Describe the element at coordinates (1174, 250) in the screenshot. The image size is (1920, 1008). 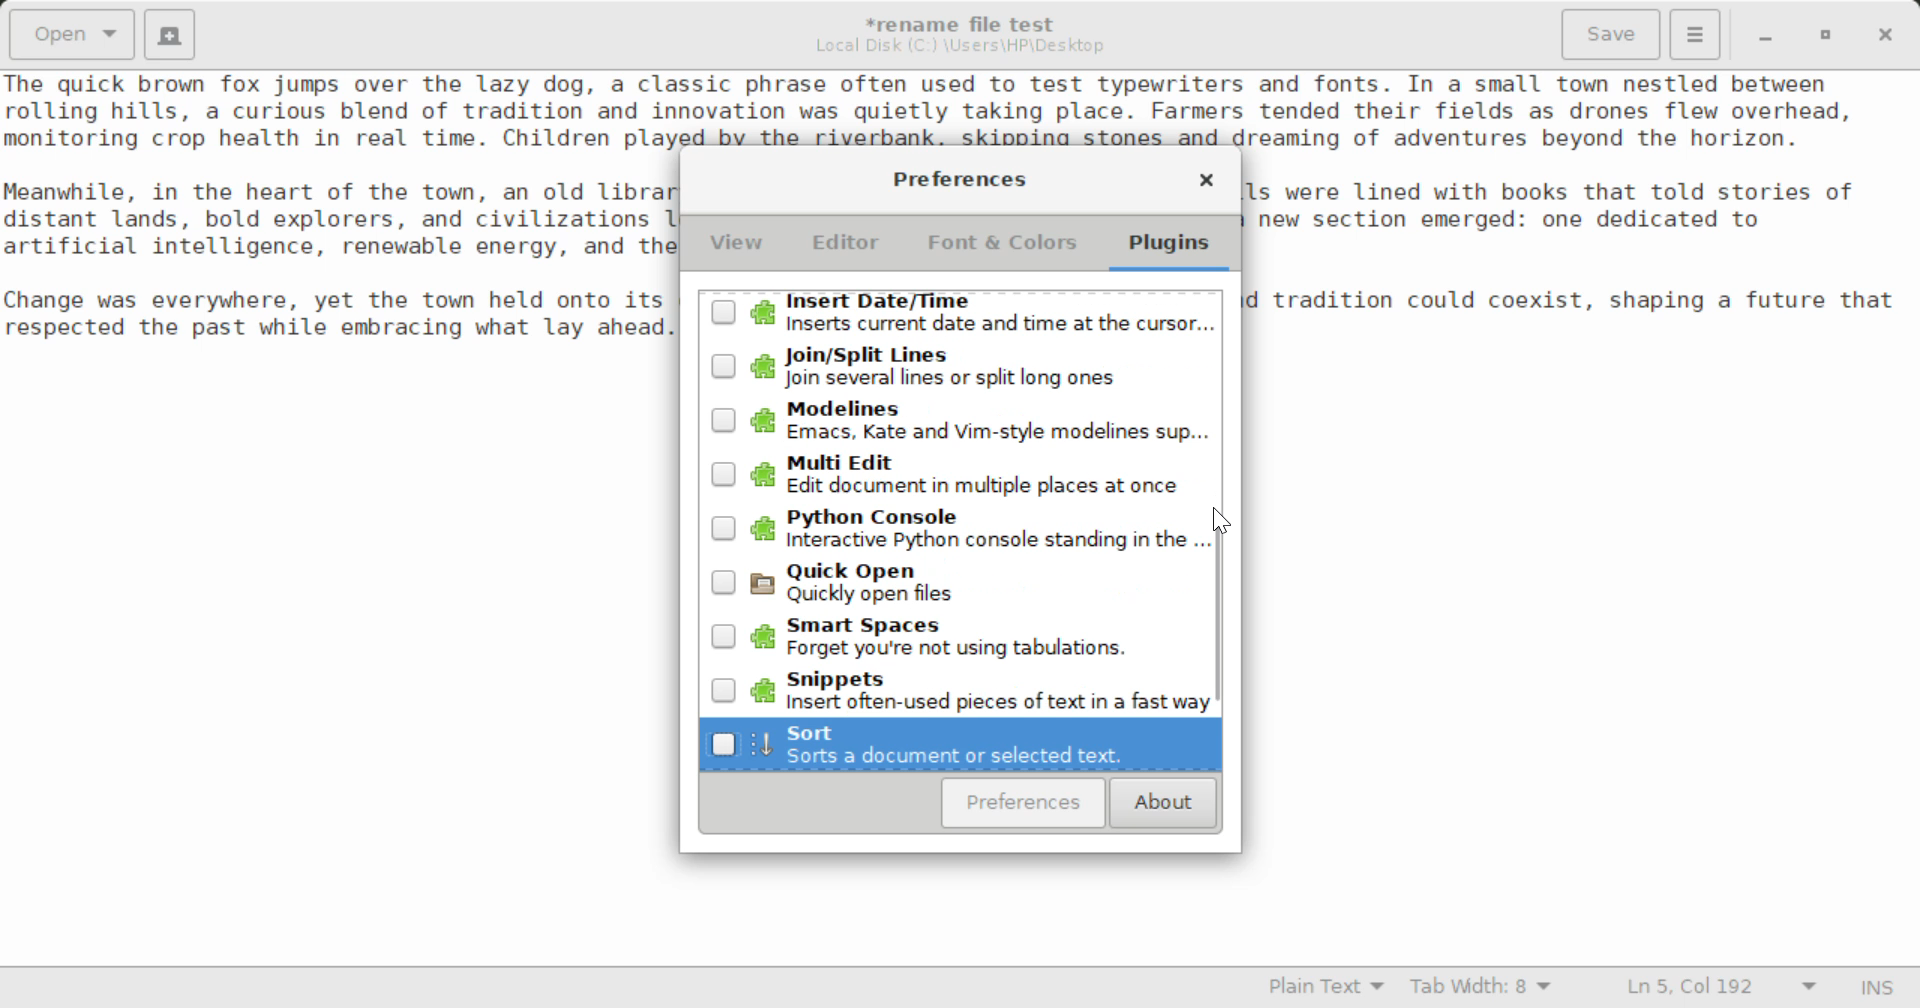
I see `Plugins Tab Selected` at that location.